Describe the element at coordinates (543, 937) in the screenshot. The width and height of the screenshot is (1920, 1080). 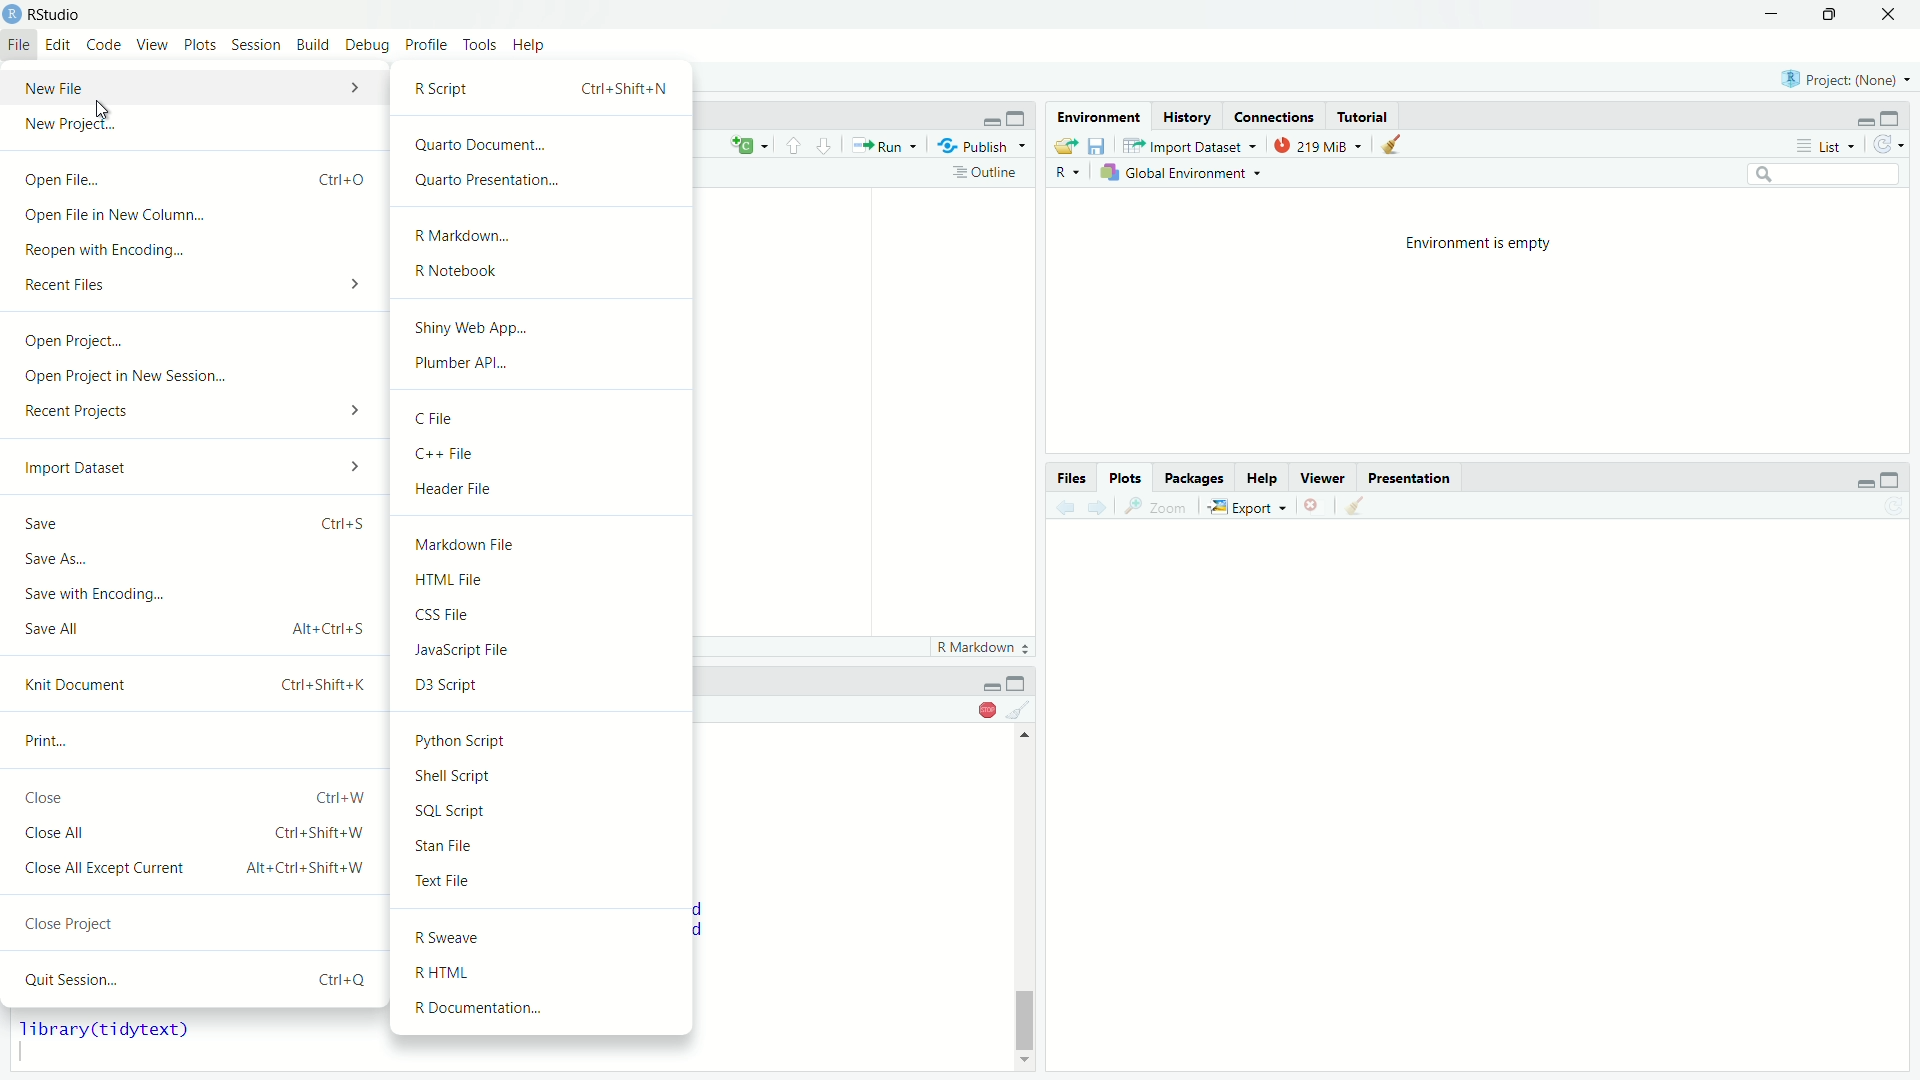
I see `R Sweave` at that location.